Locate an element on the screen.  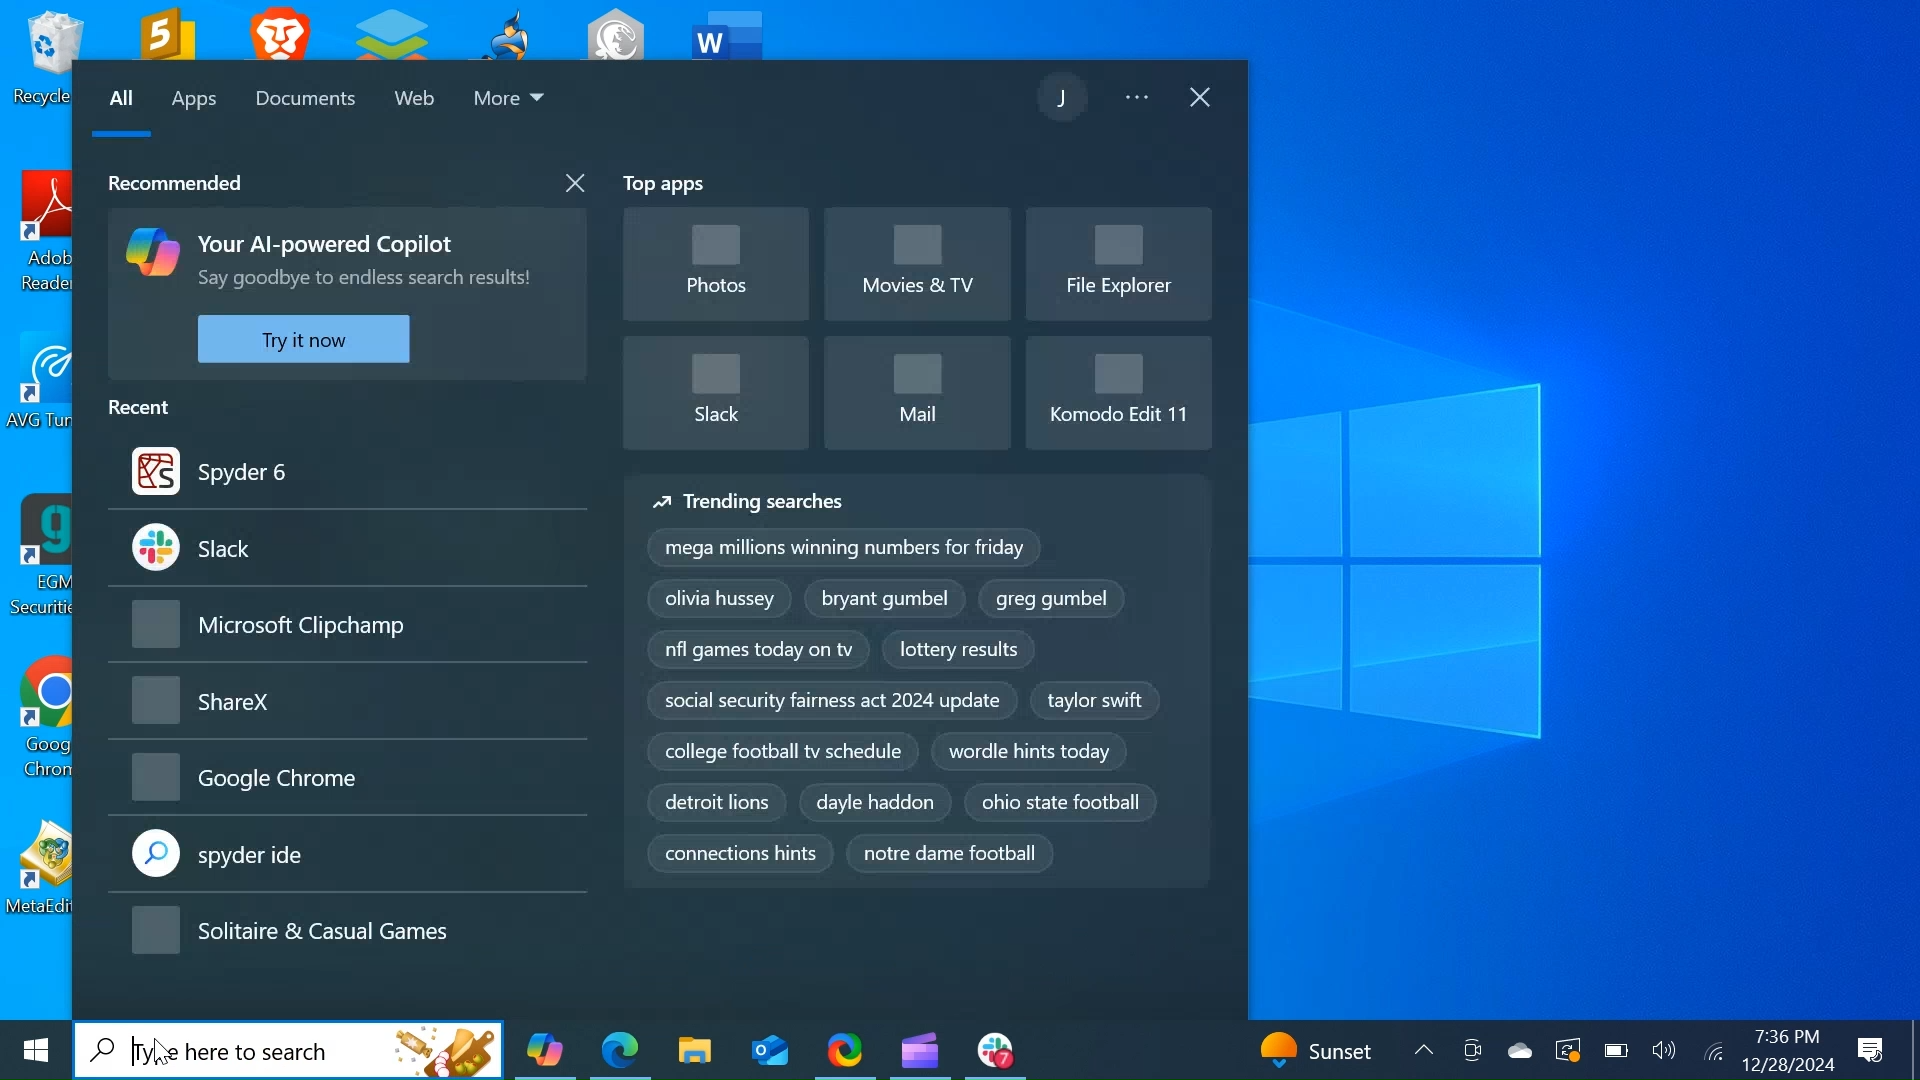
Slack is located at coordinates (346, 547).